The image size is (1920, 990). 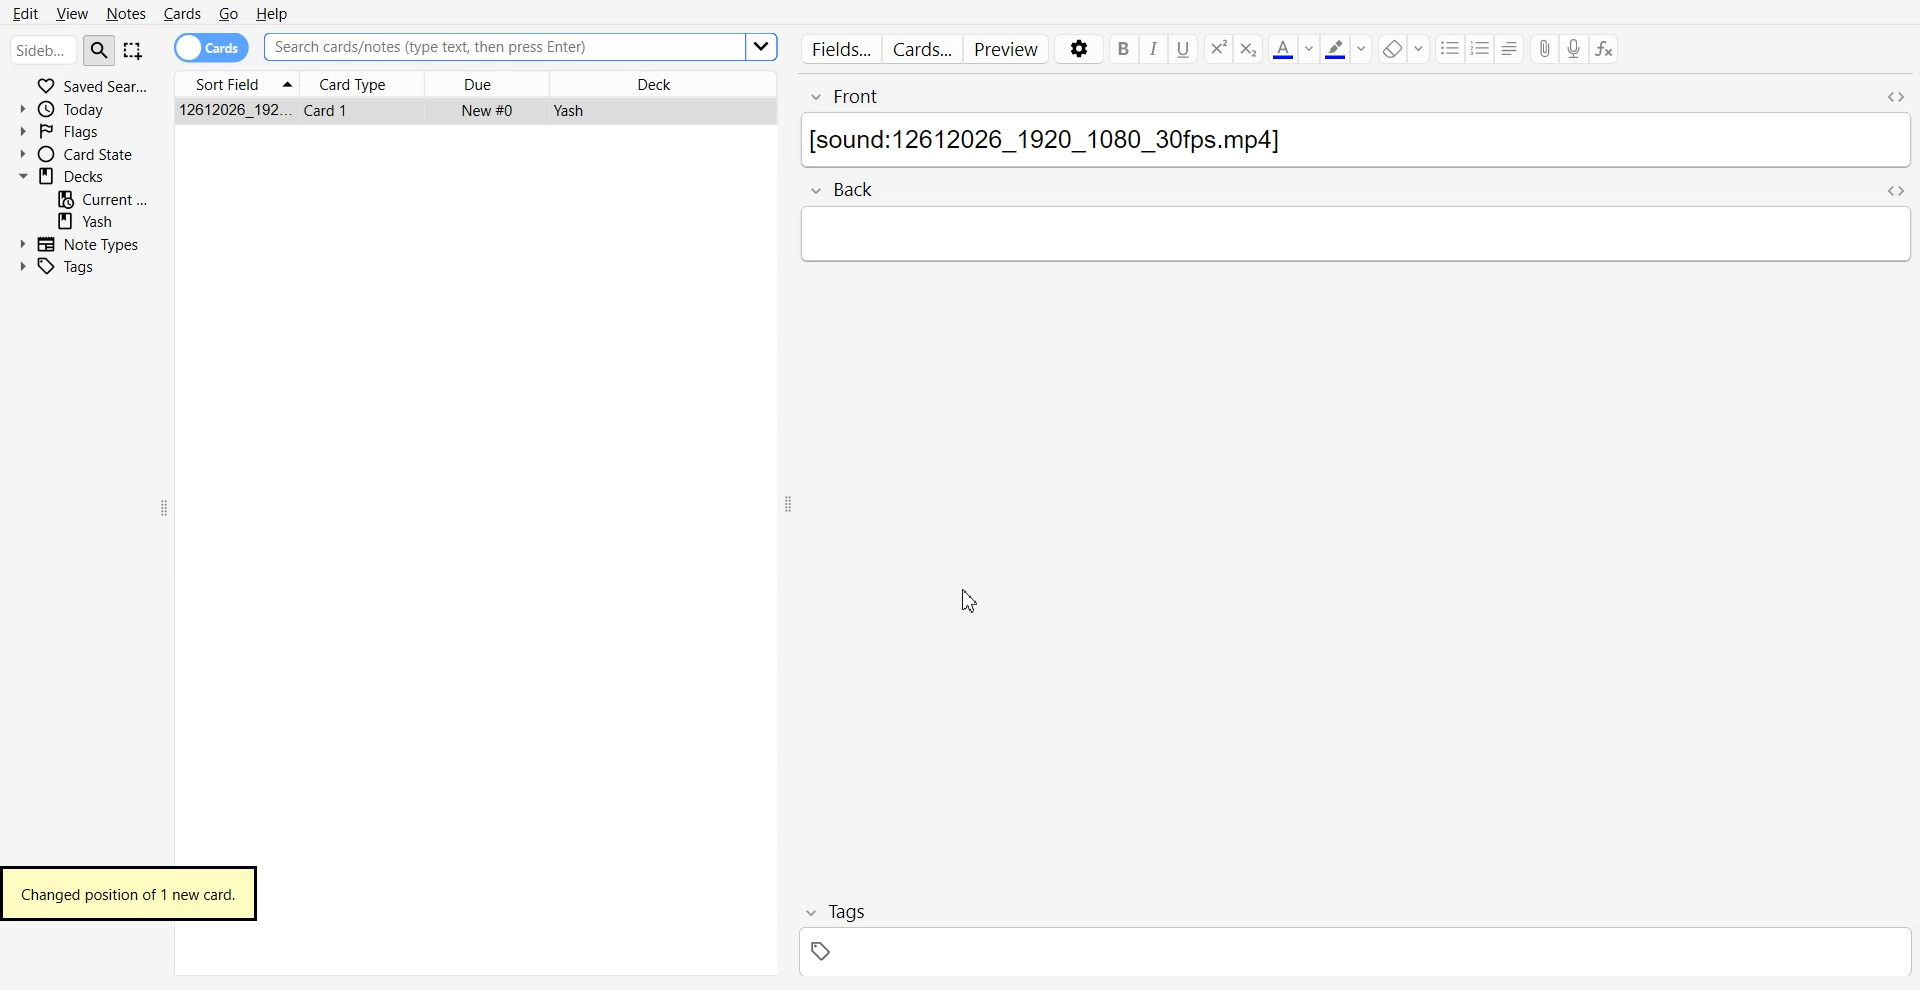 What do you see at coordinates (1330, 93) in the screenshot?
I see `Front` at bounding box center [1330, 93].